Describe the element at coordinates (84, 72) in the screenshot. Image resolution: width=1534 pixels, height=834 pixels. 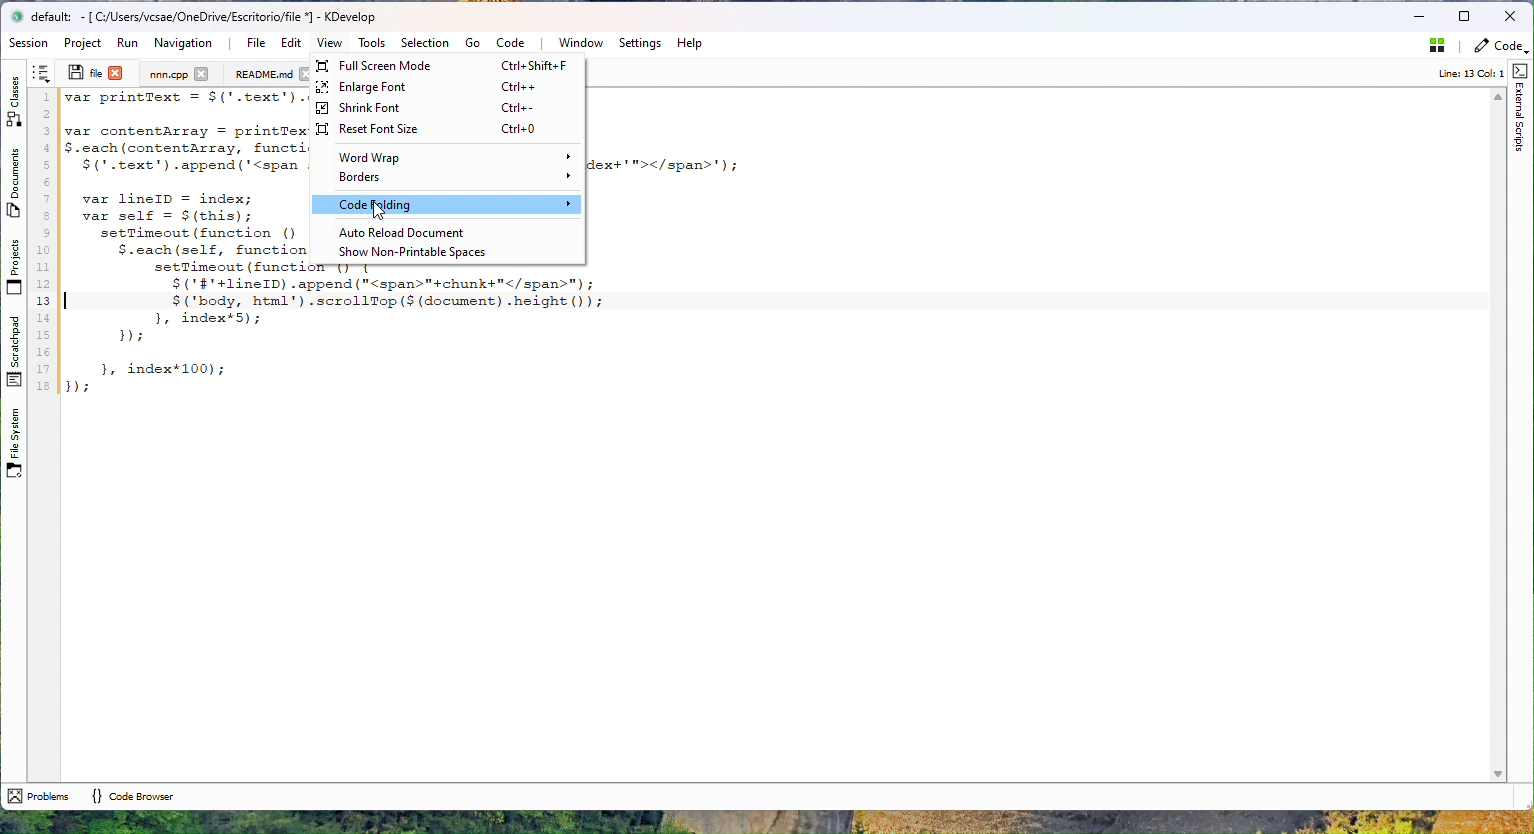
I see `File` at that location.